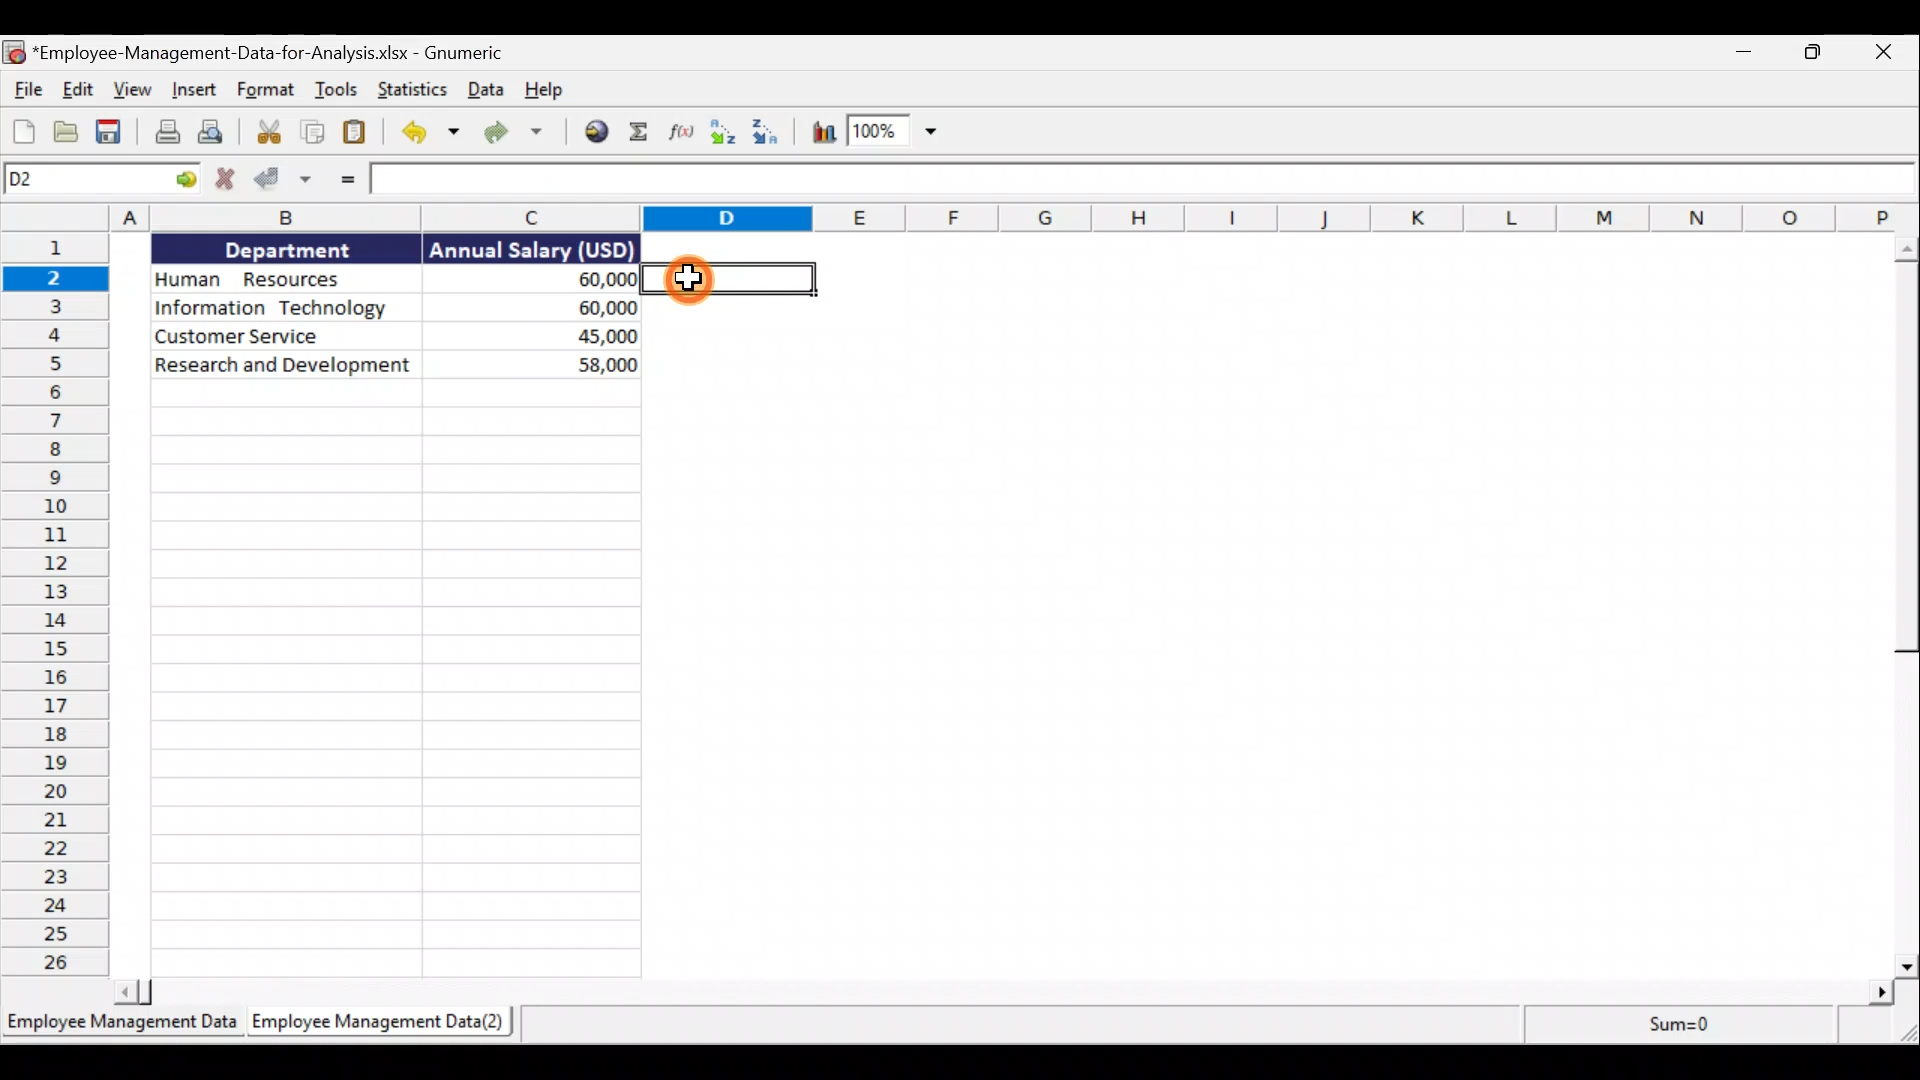 This screenshot has height=1080, width=1920. I want to click on File, so click(24, 90).